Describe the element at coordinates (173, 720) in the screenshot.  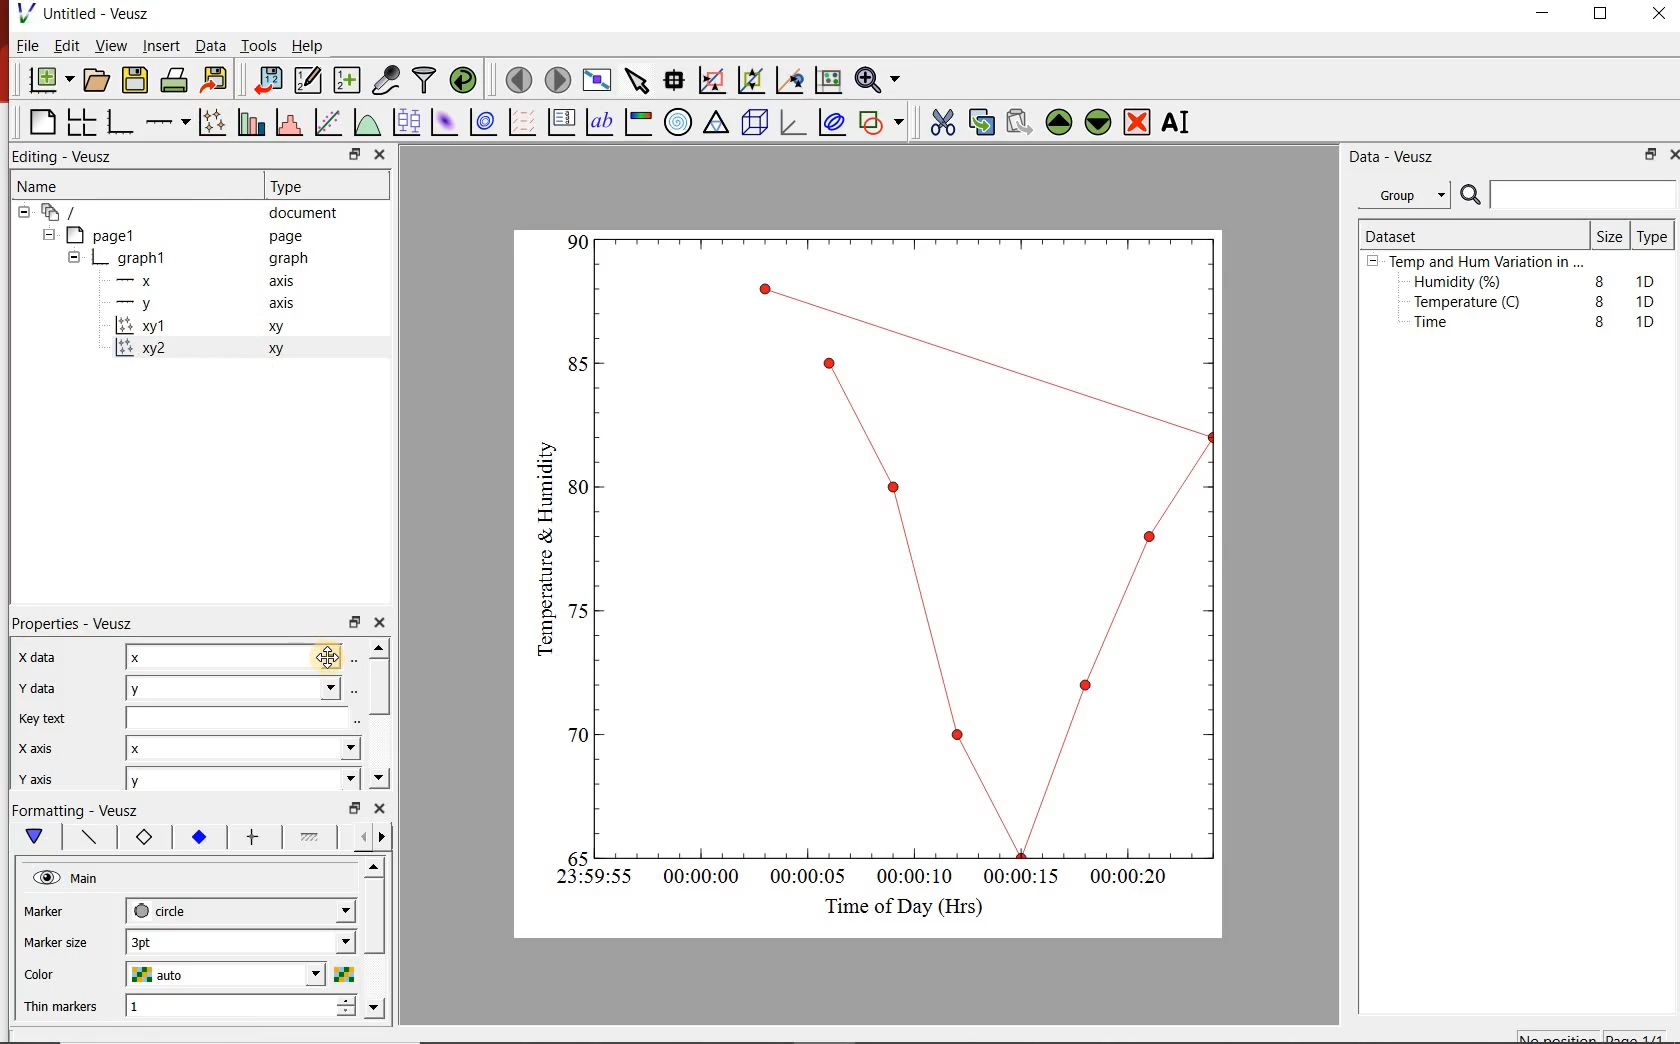
I see `Key text` at that location.